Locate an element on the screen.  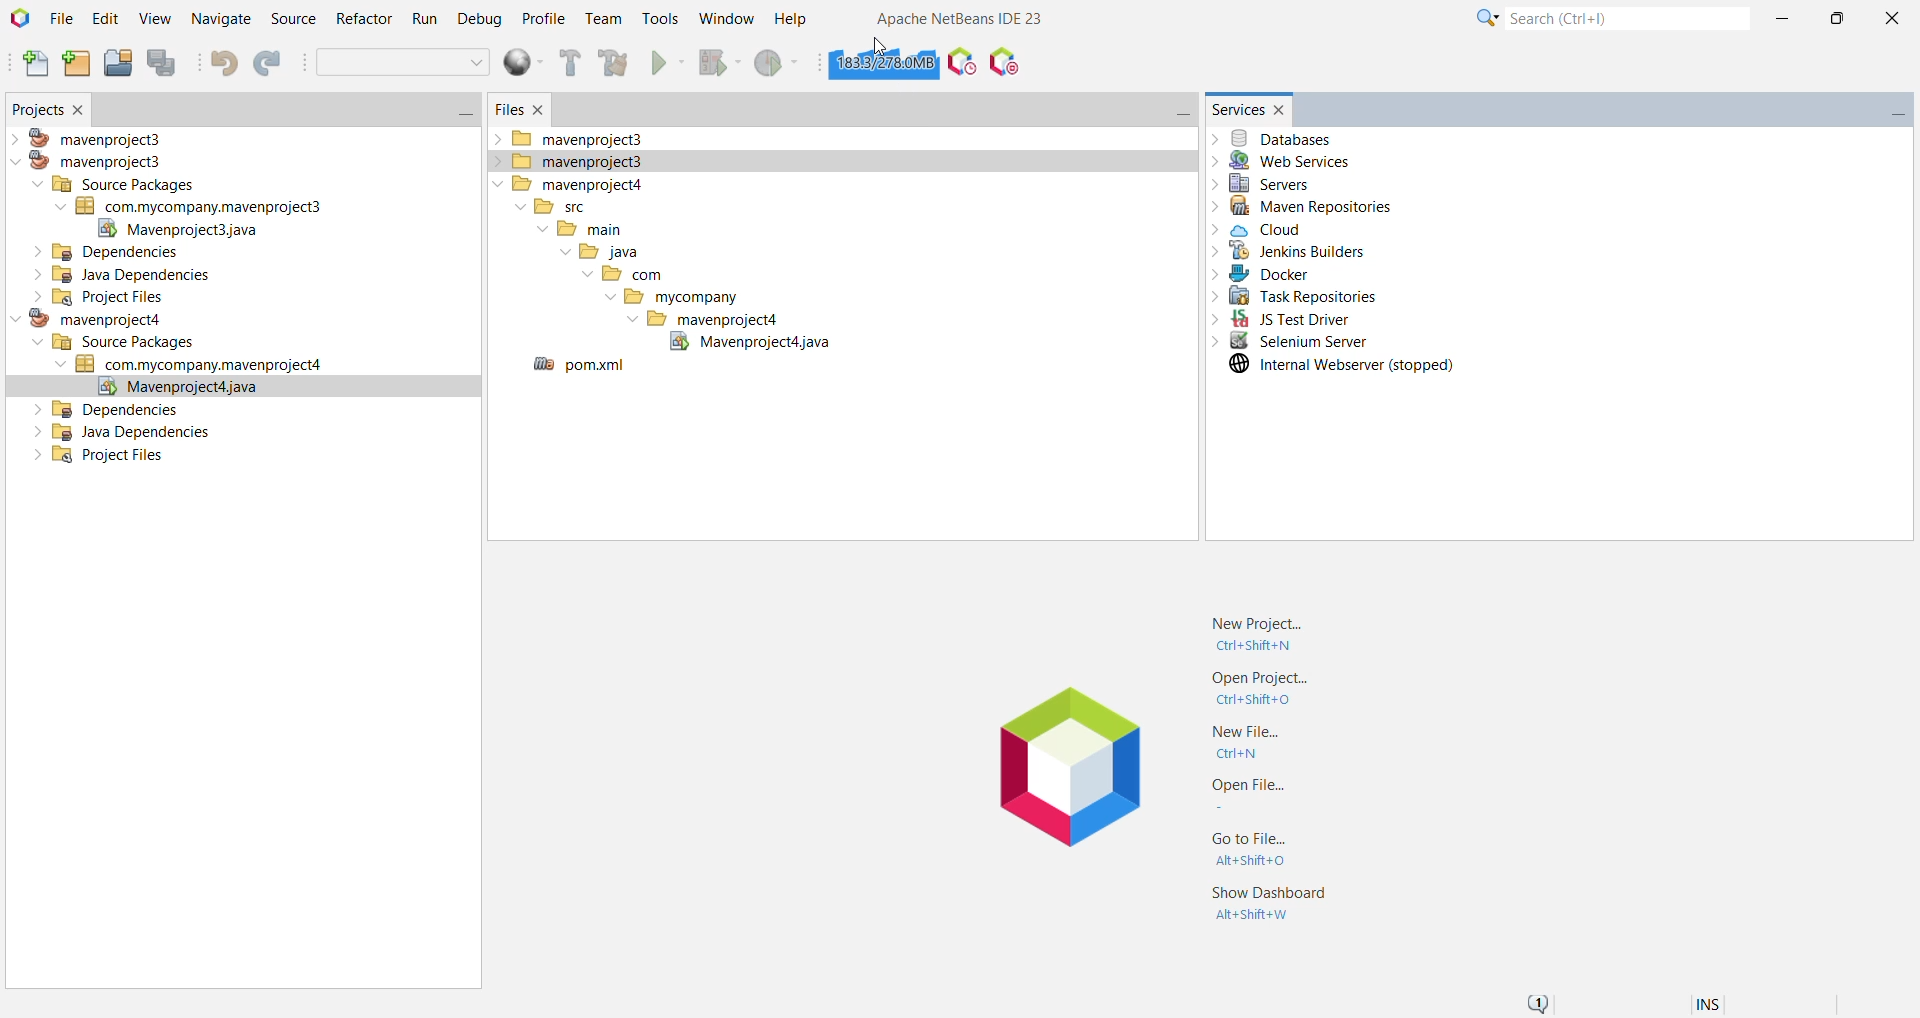
Application Name and Version is located at coordinates (951, 17).